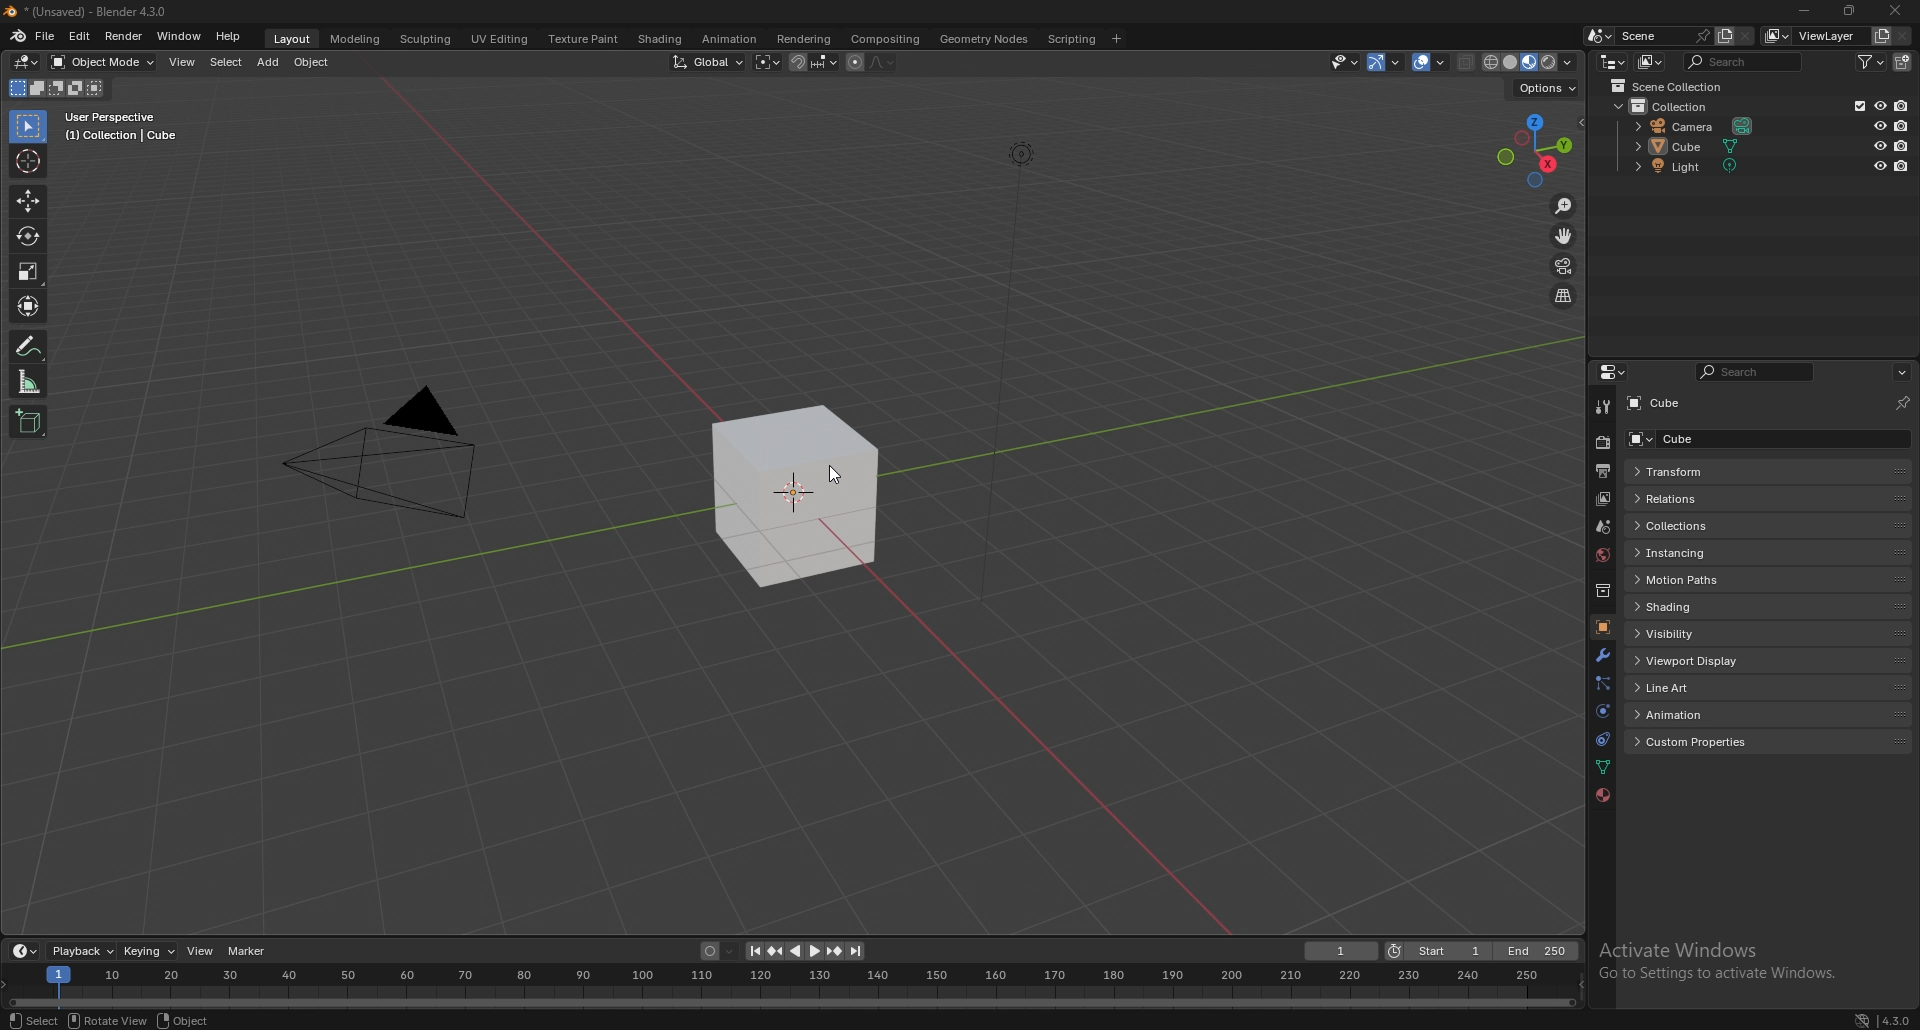  What do you see at coordinates (1602, 525) in the screenshot?
I see `scene` at bounding box center [1602, 525].